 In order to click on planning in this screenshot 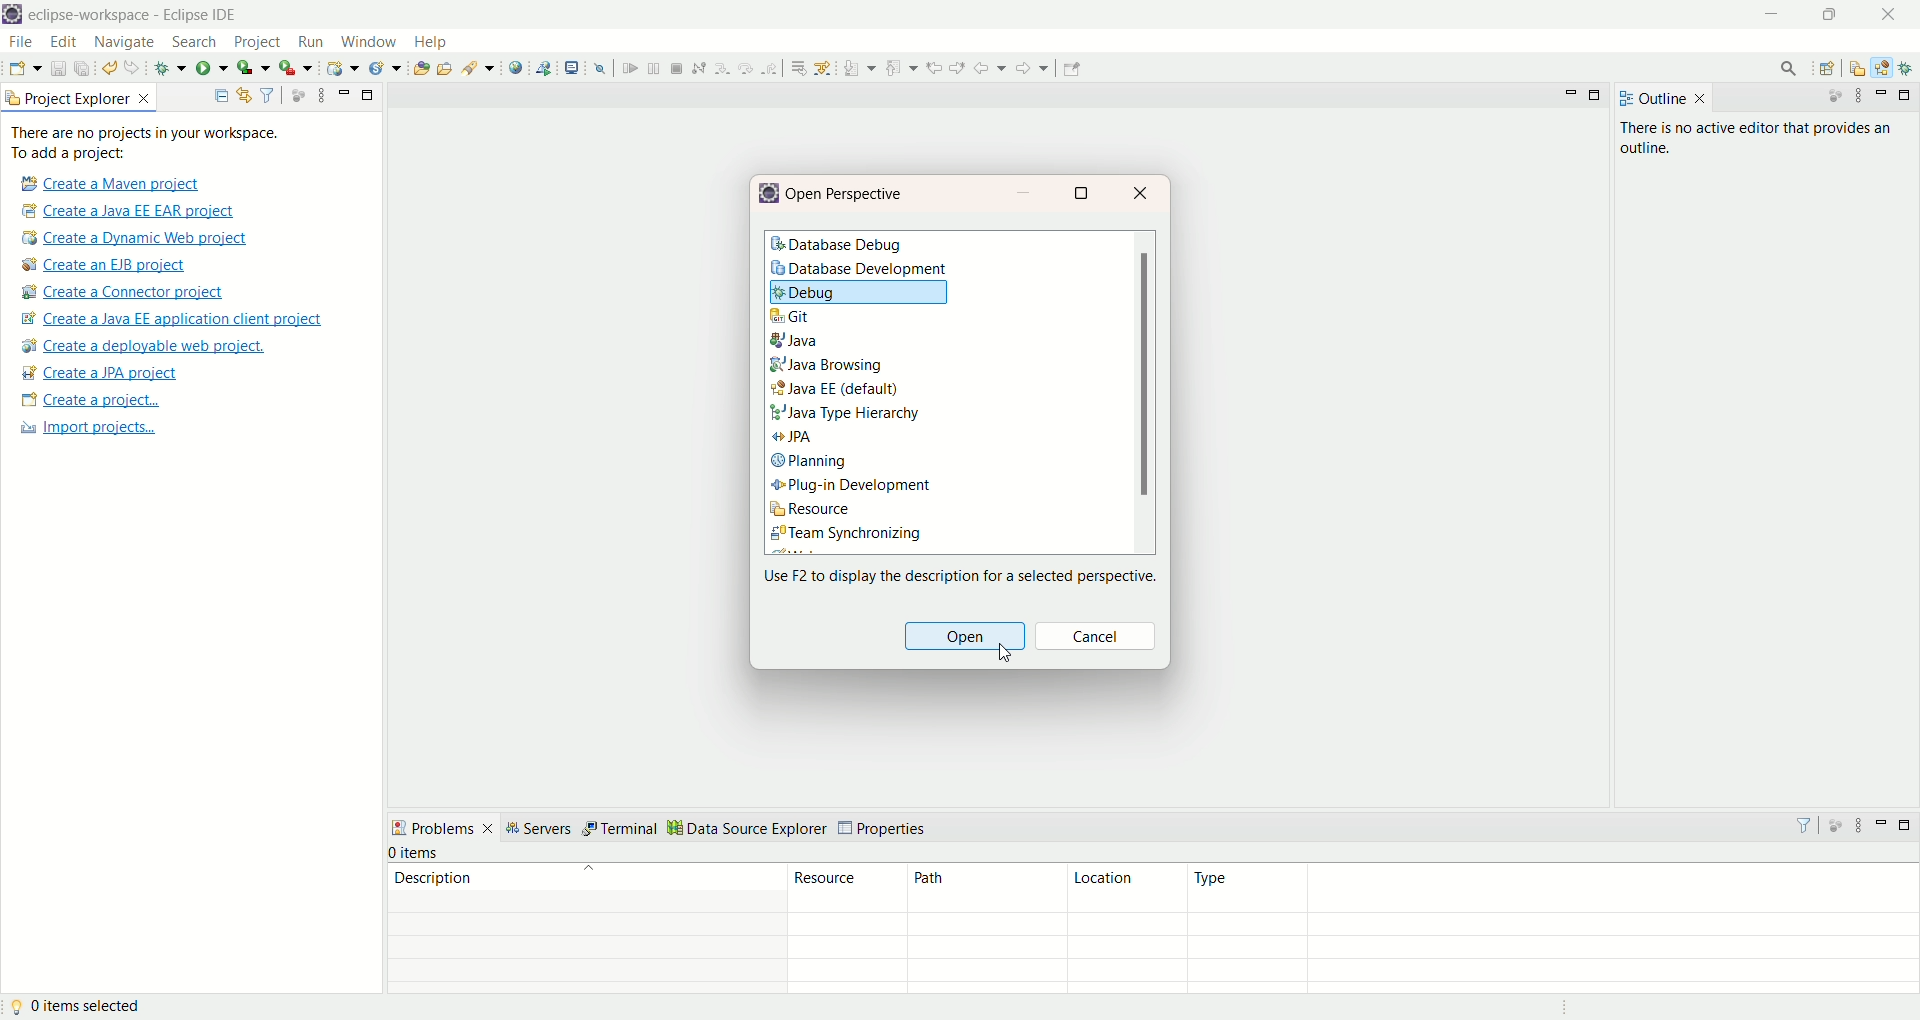, I will do `click(811, 462)`.